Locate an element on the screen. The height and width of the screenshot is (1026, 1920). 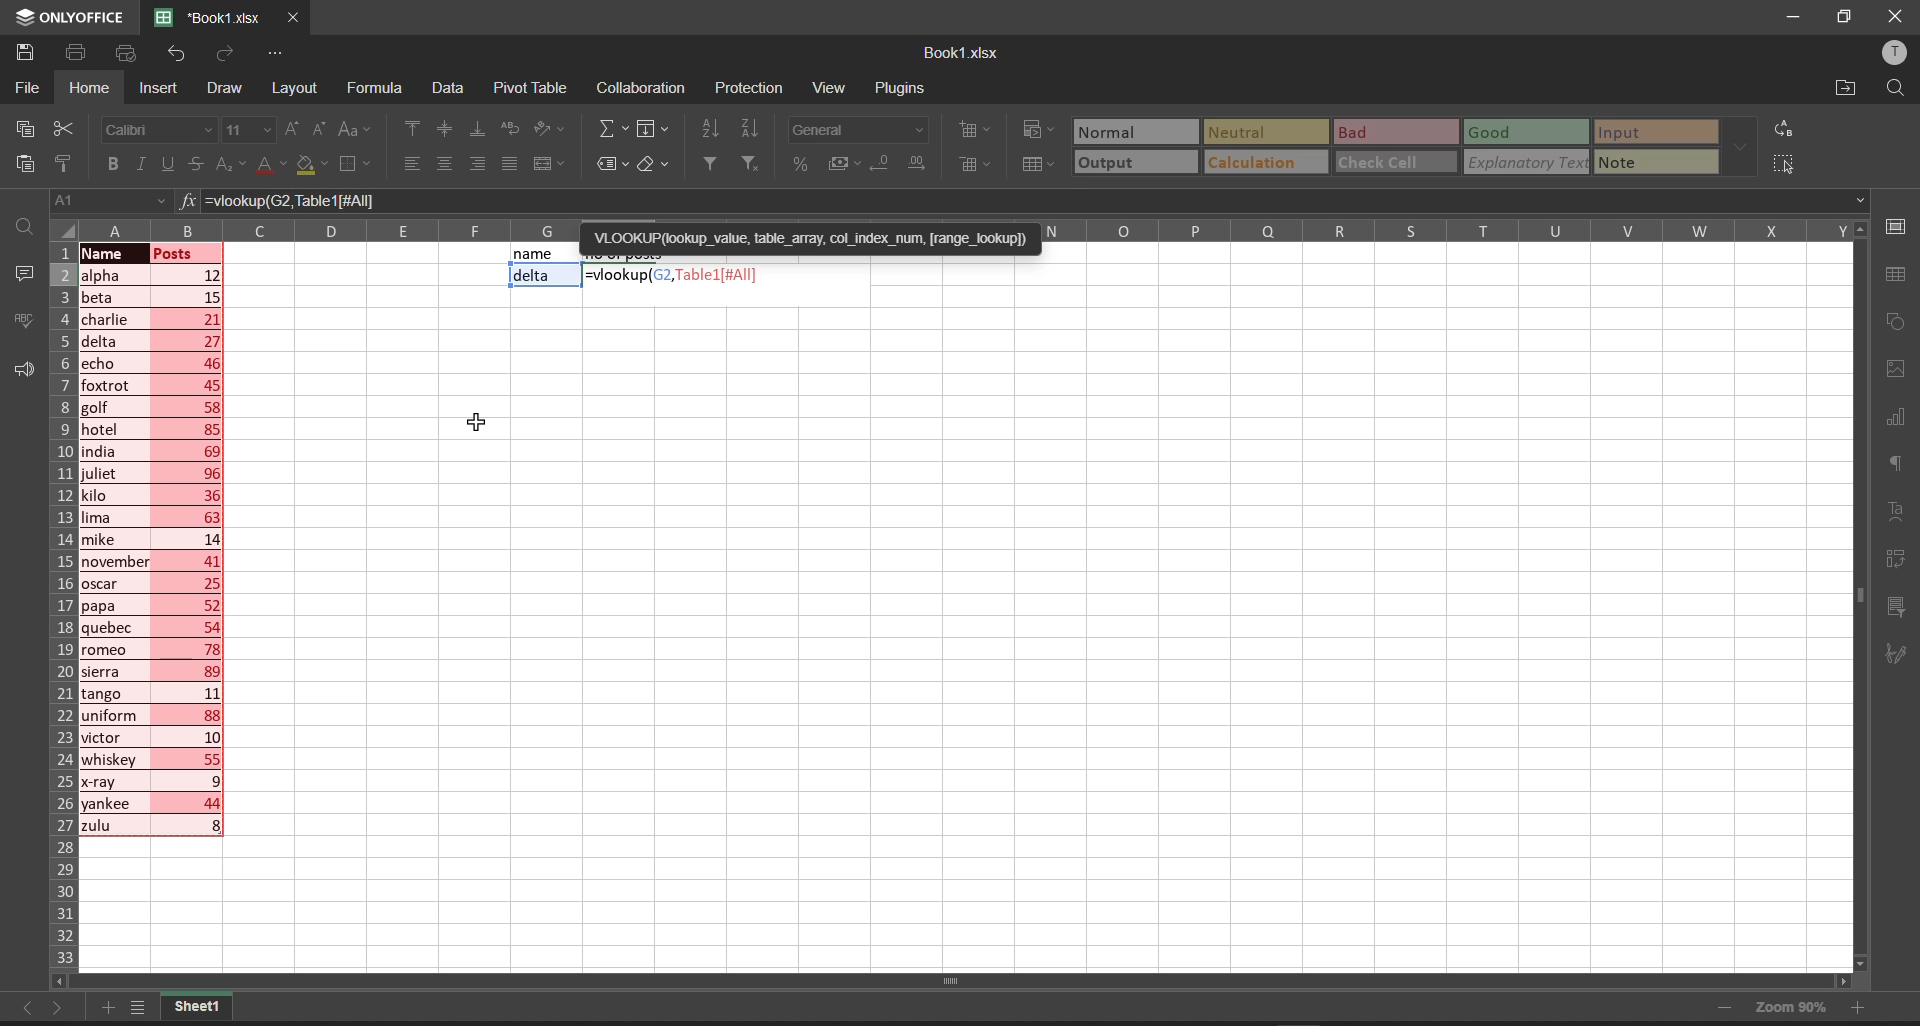
quick print is located at coordinates (125, 51).